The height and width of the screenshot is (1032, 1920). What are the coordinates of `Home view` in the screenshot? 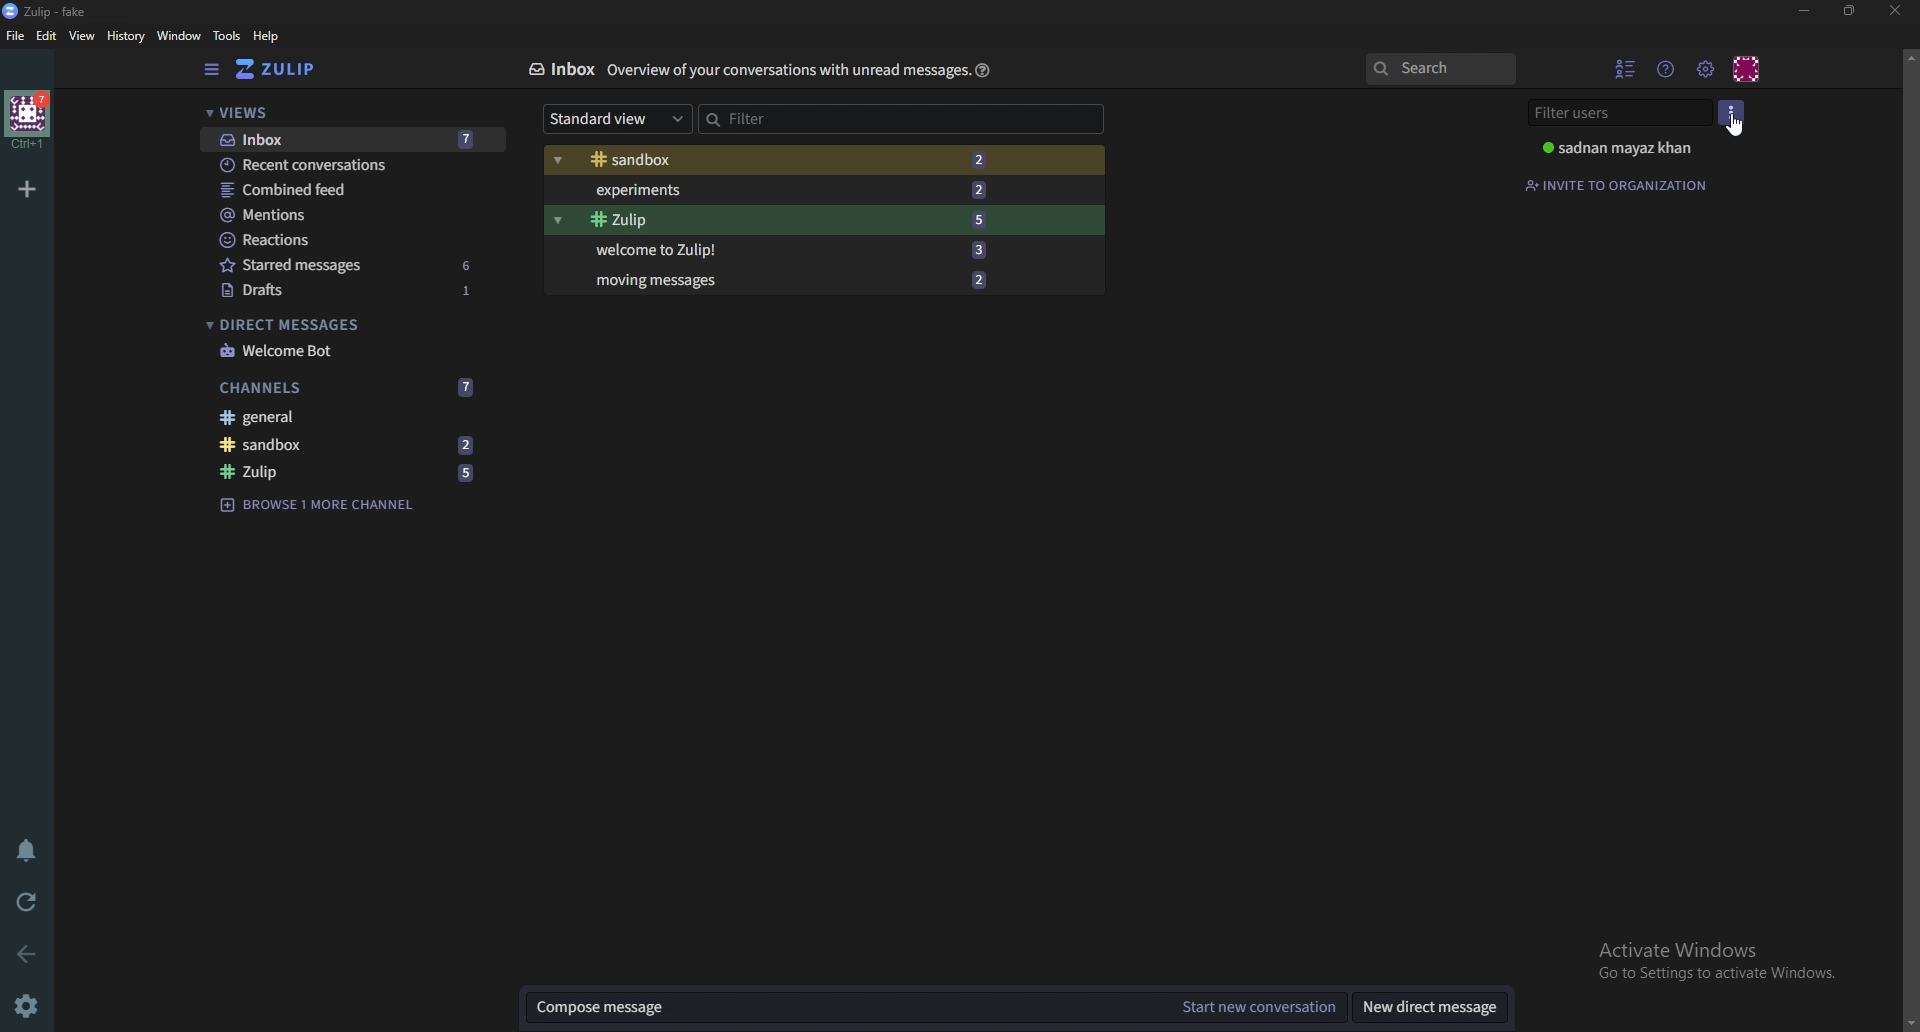 It's located at (282, 71).